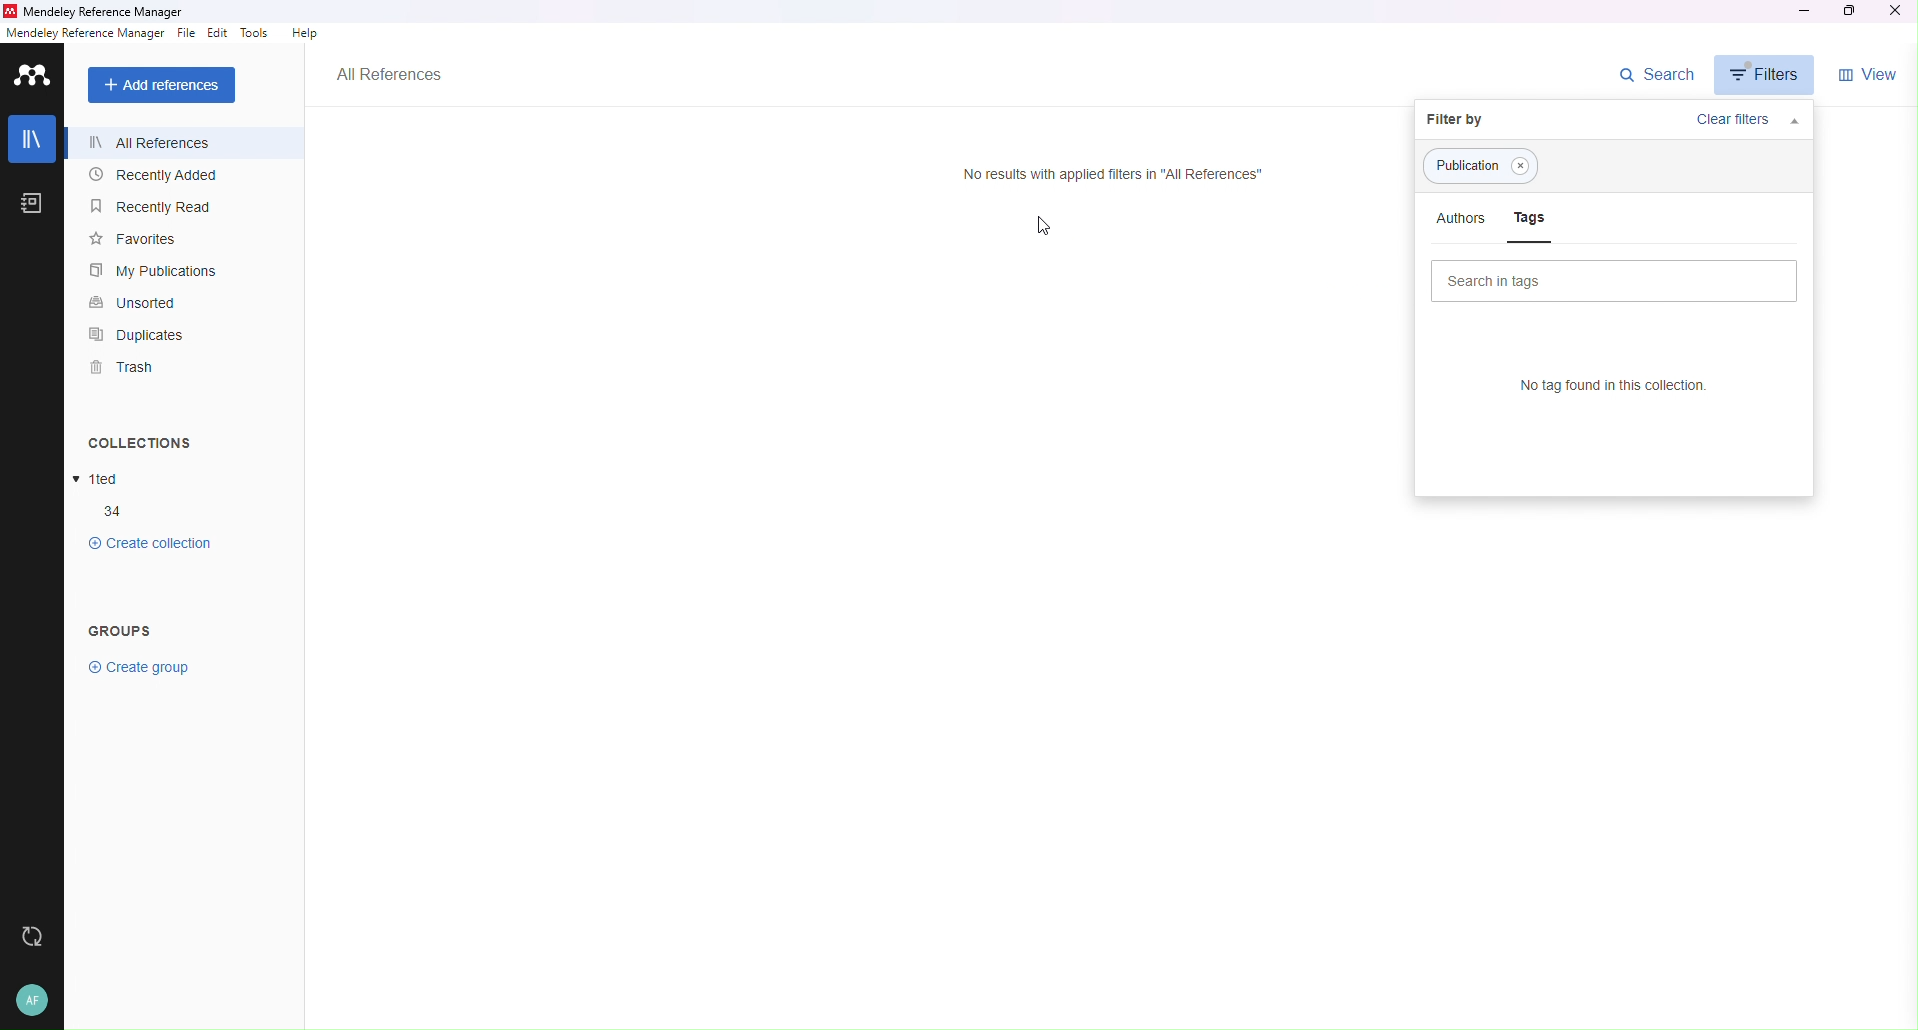 Image resolution: width=1918 pixels, height=1030 pixels. I want to click on collections, so click(115, 511).